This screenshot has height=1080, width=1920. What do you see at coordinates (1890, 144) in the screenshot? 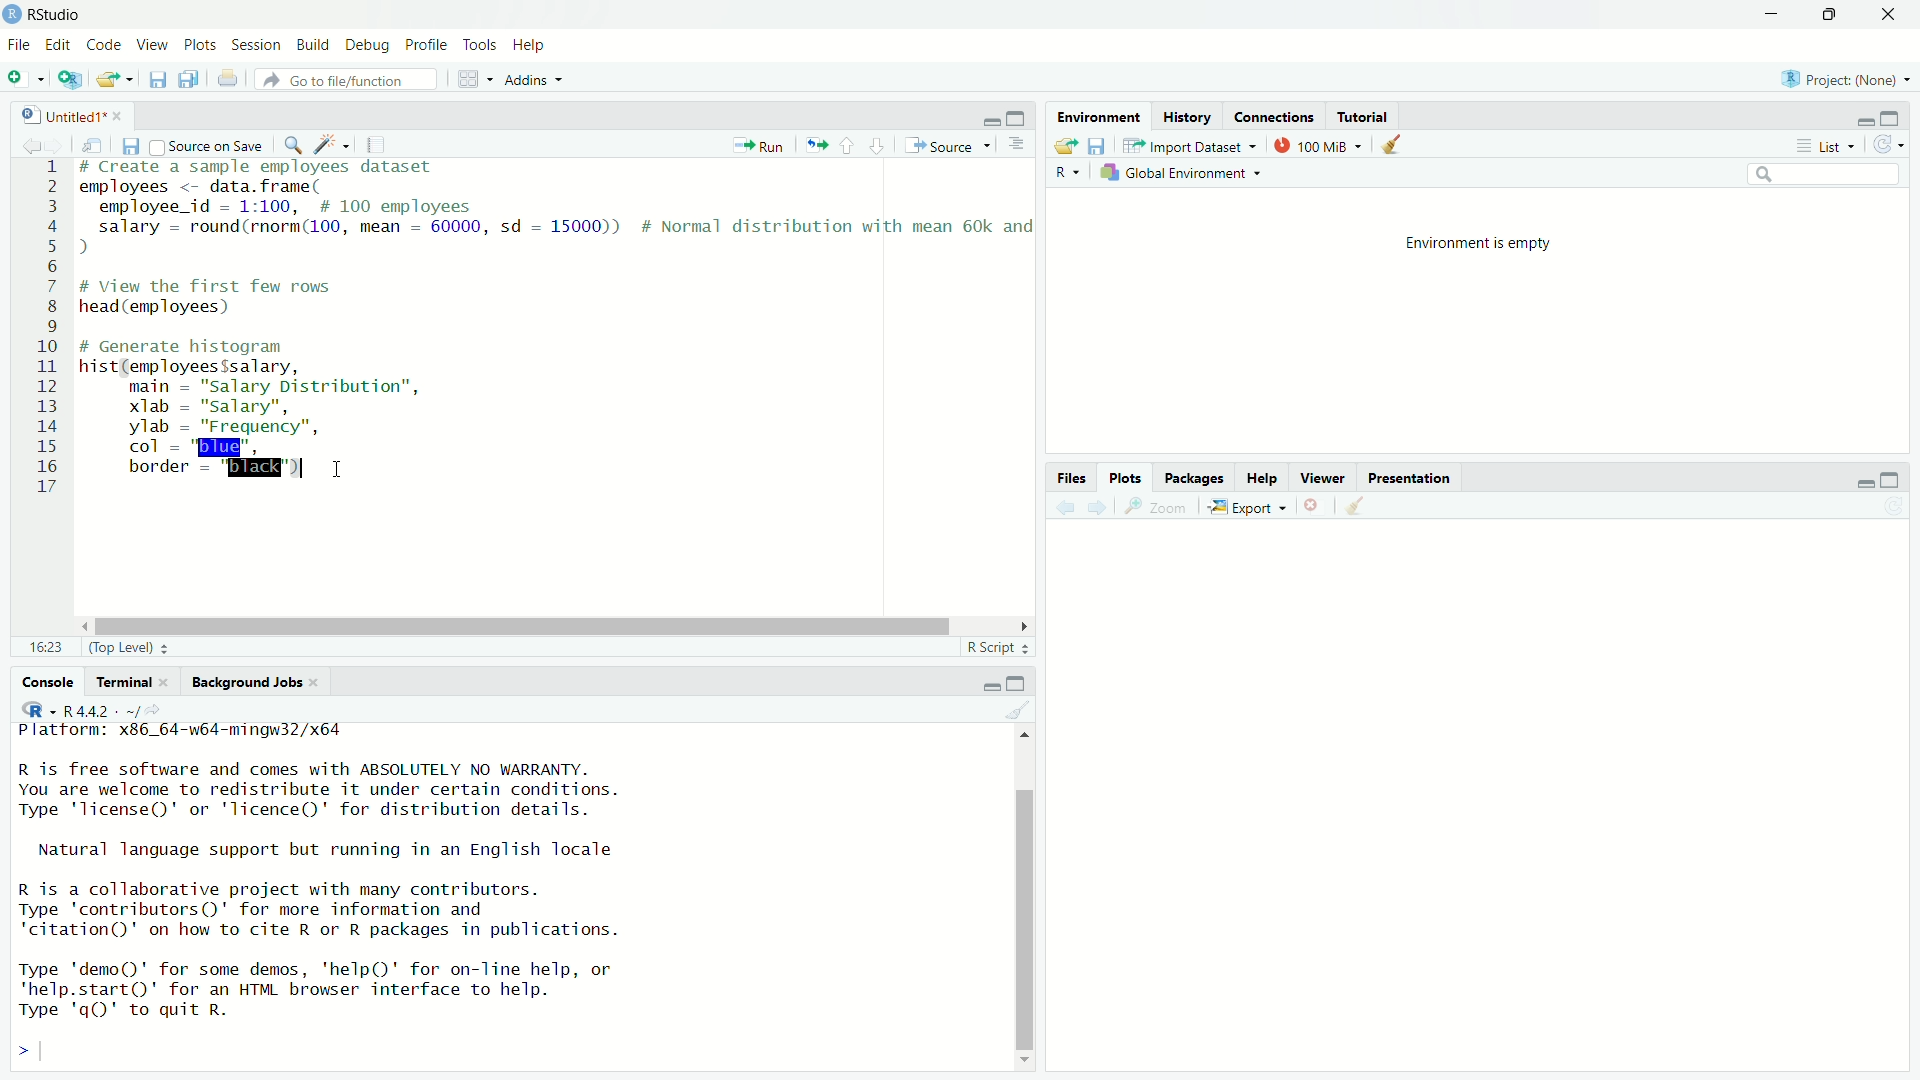
I see `reload` at bounding box center [1890, 144].